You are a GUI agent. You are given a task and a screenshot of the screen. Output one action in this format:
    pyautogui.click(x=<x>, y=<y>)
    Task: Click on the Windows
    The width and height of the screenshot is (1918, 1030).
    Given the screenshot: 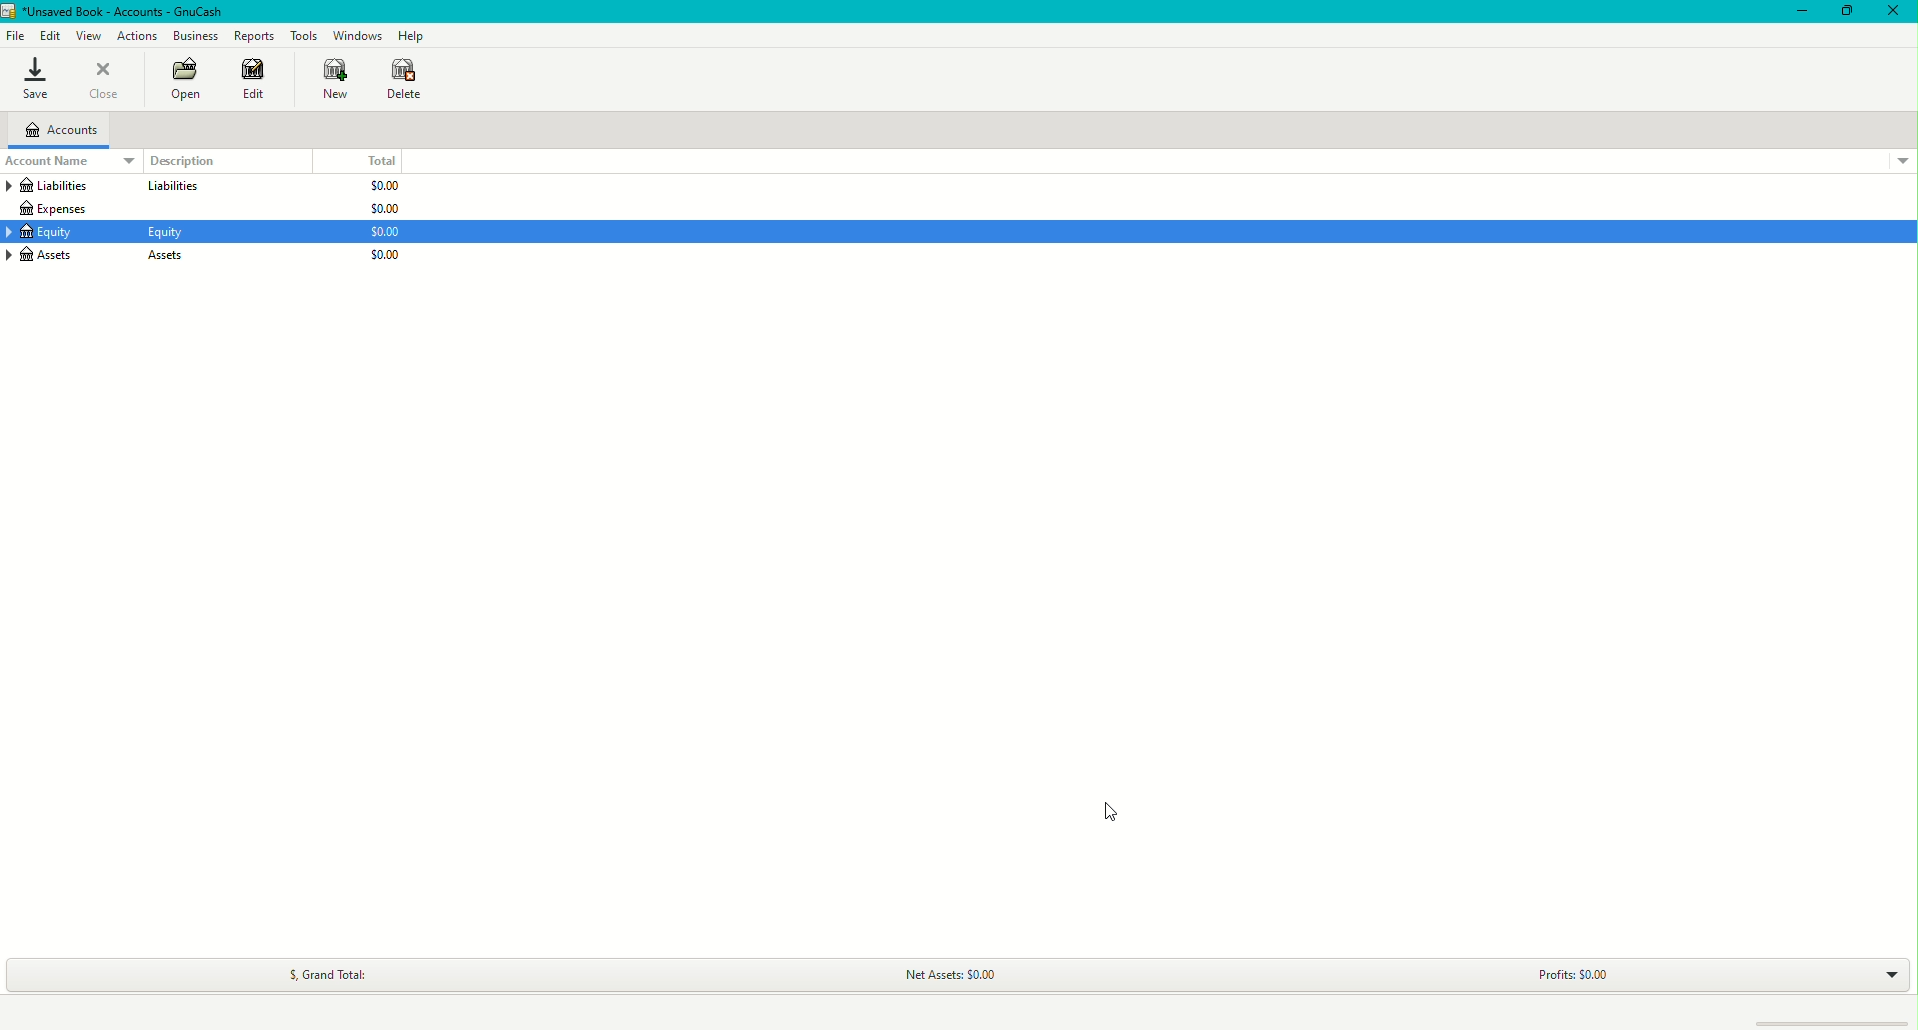 What is the action you would take?
    pyautogui.click(x=356, y=35)
    